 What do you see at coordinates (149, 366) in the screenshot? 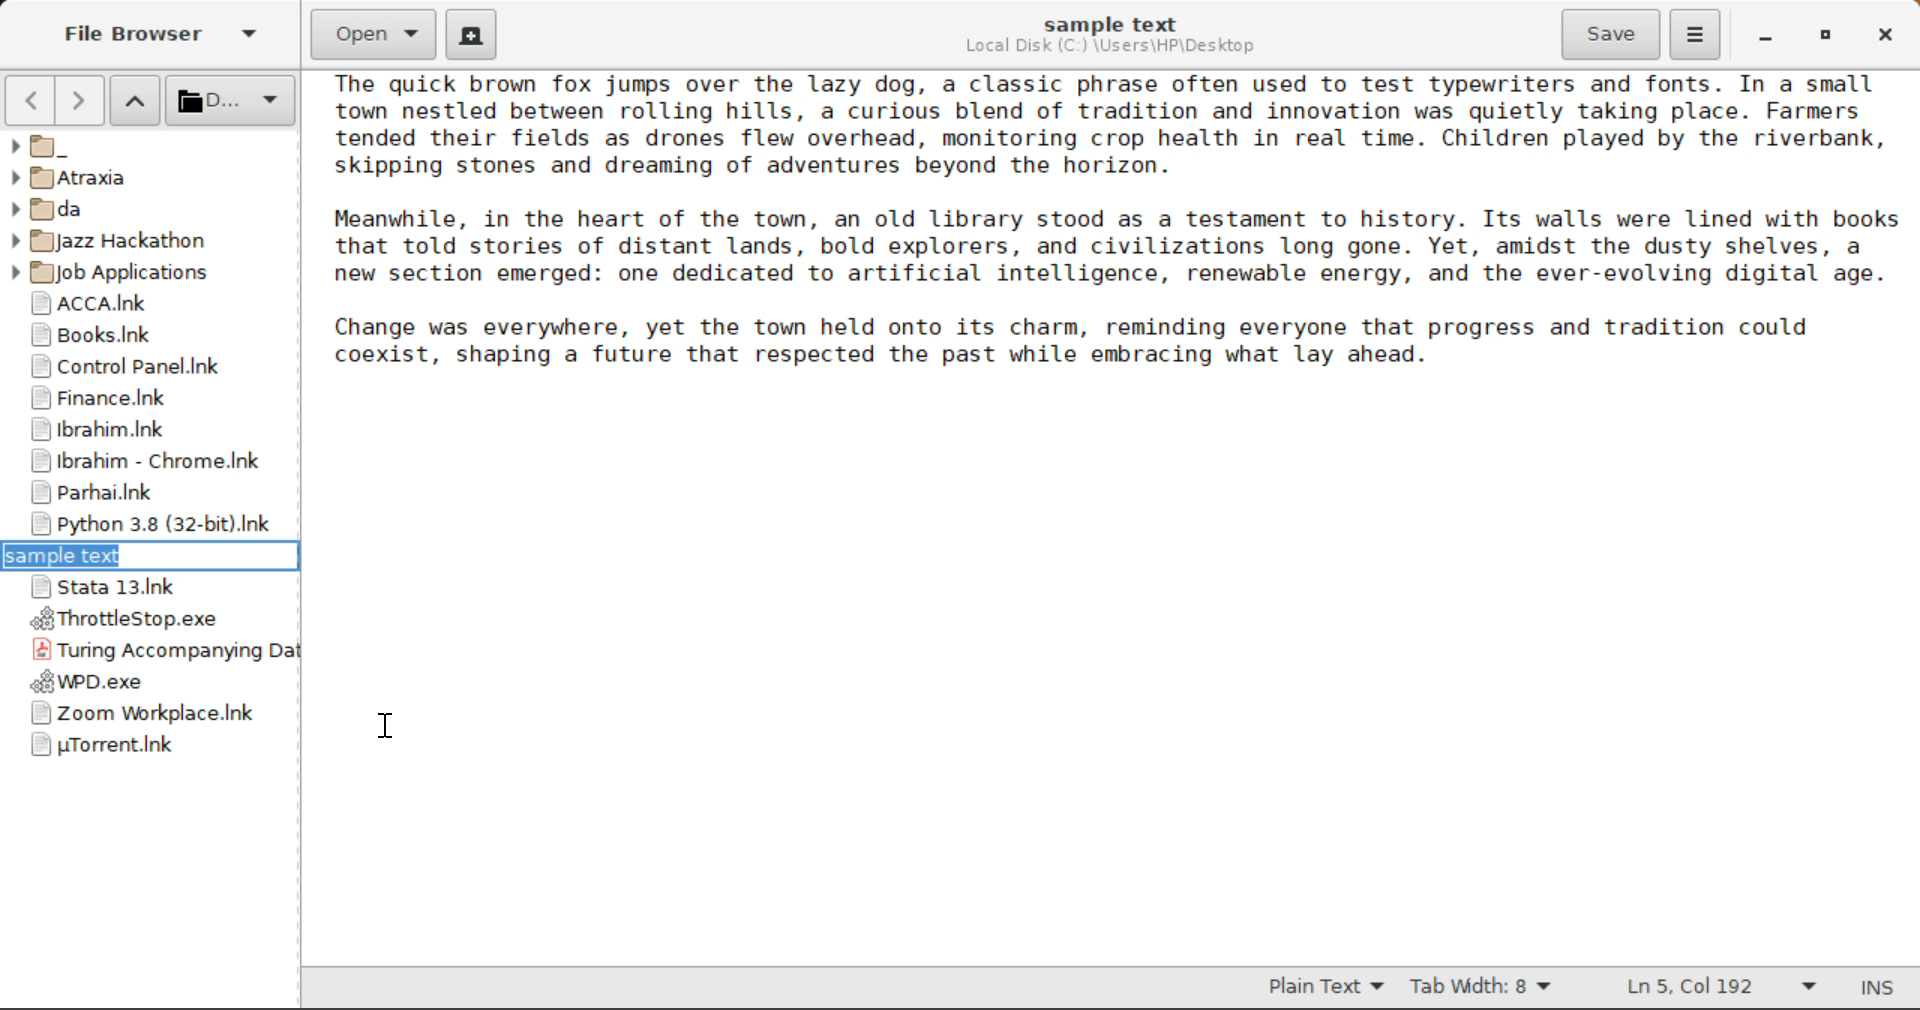
I see `Control Panel Shortcut` at bounding box center [149, 366].